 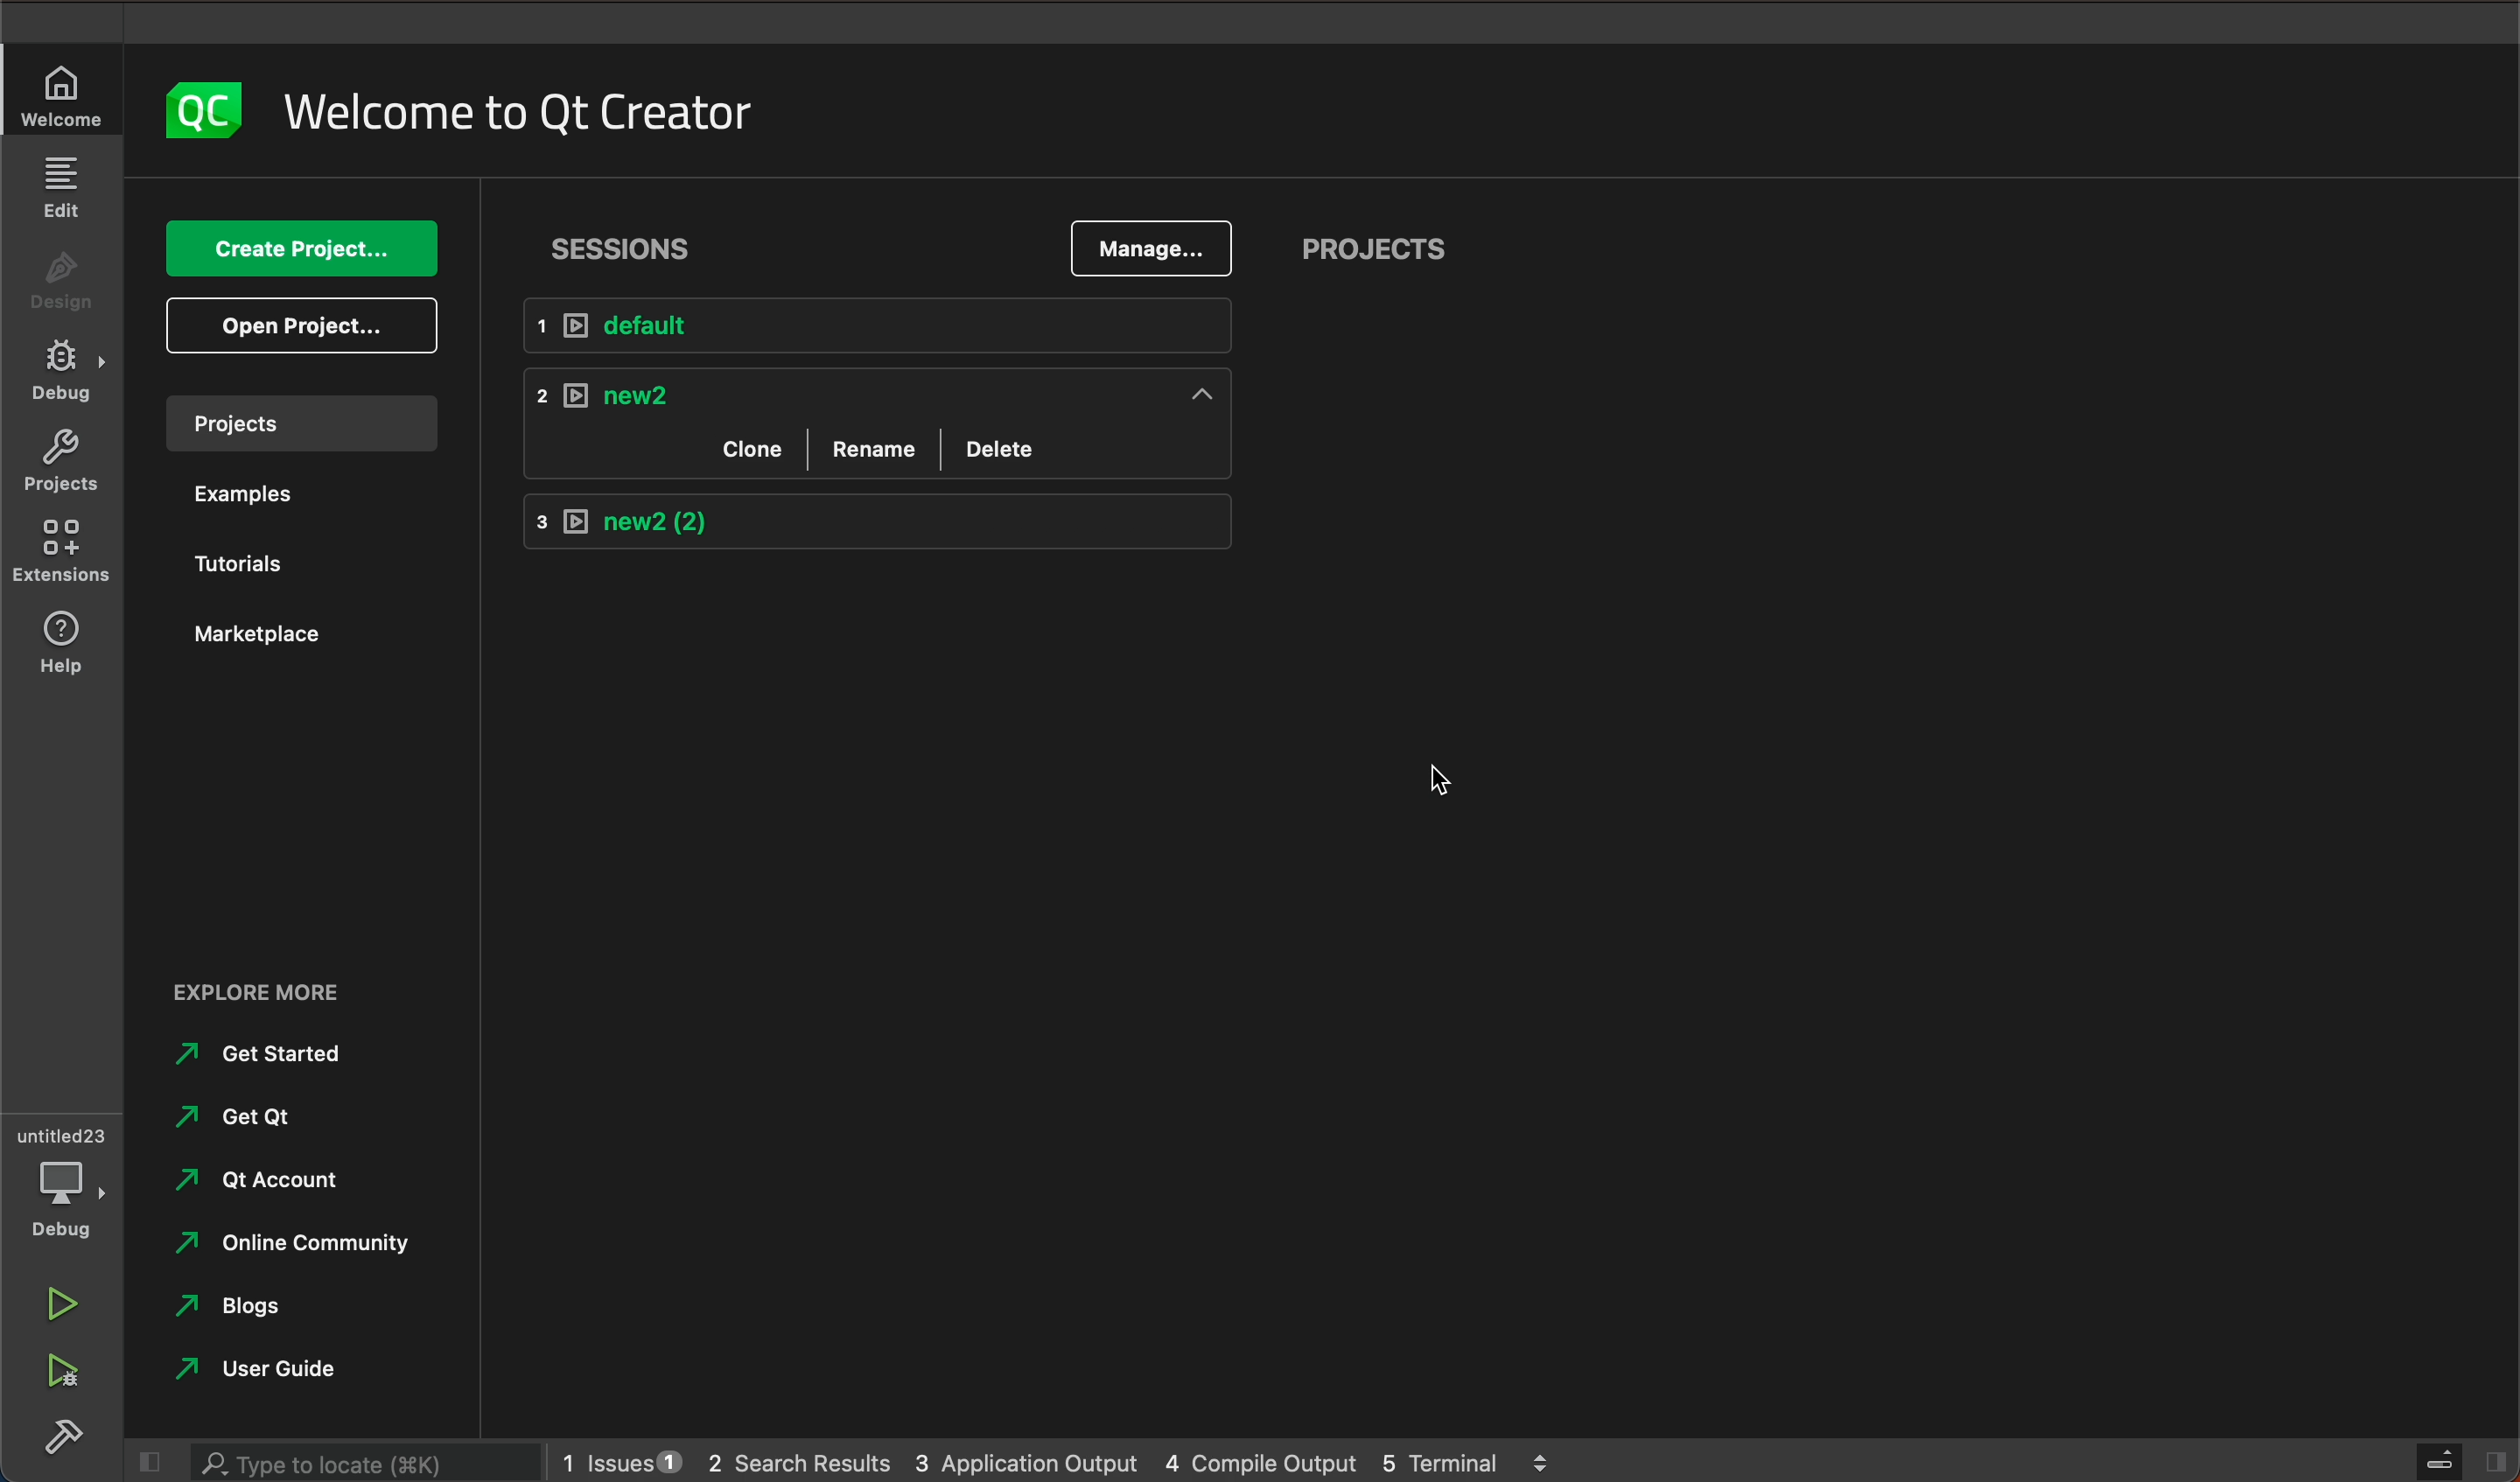 What do you see at coordinates (1470, 1458) in the screenshot?
I see `terminal` at bounding box center [1470, 1458].